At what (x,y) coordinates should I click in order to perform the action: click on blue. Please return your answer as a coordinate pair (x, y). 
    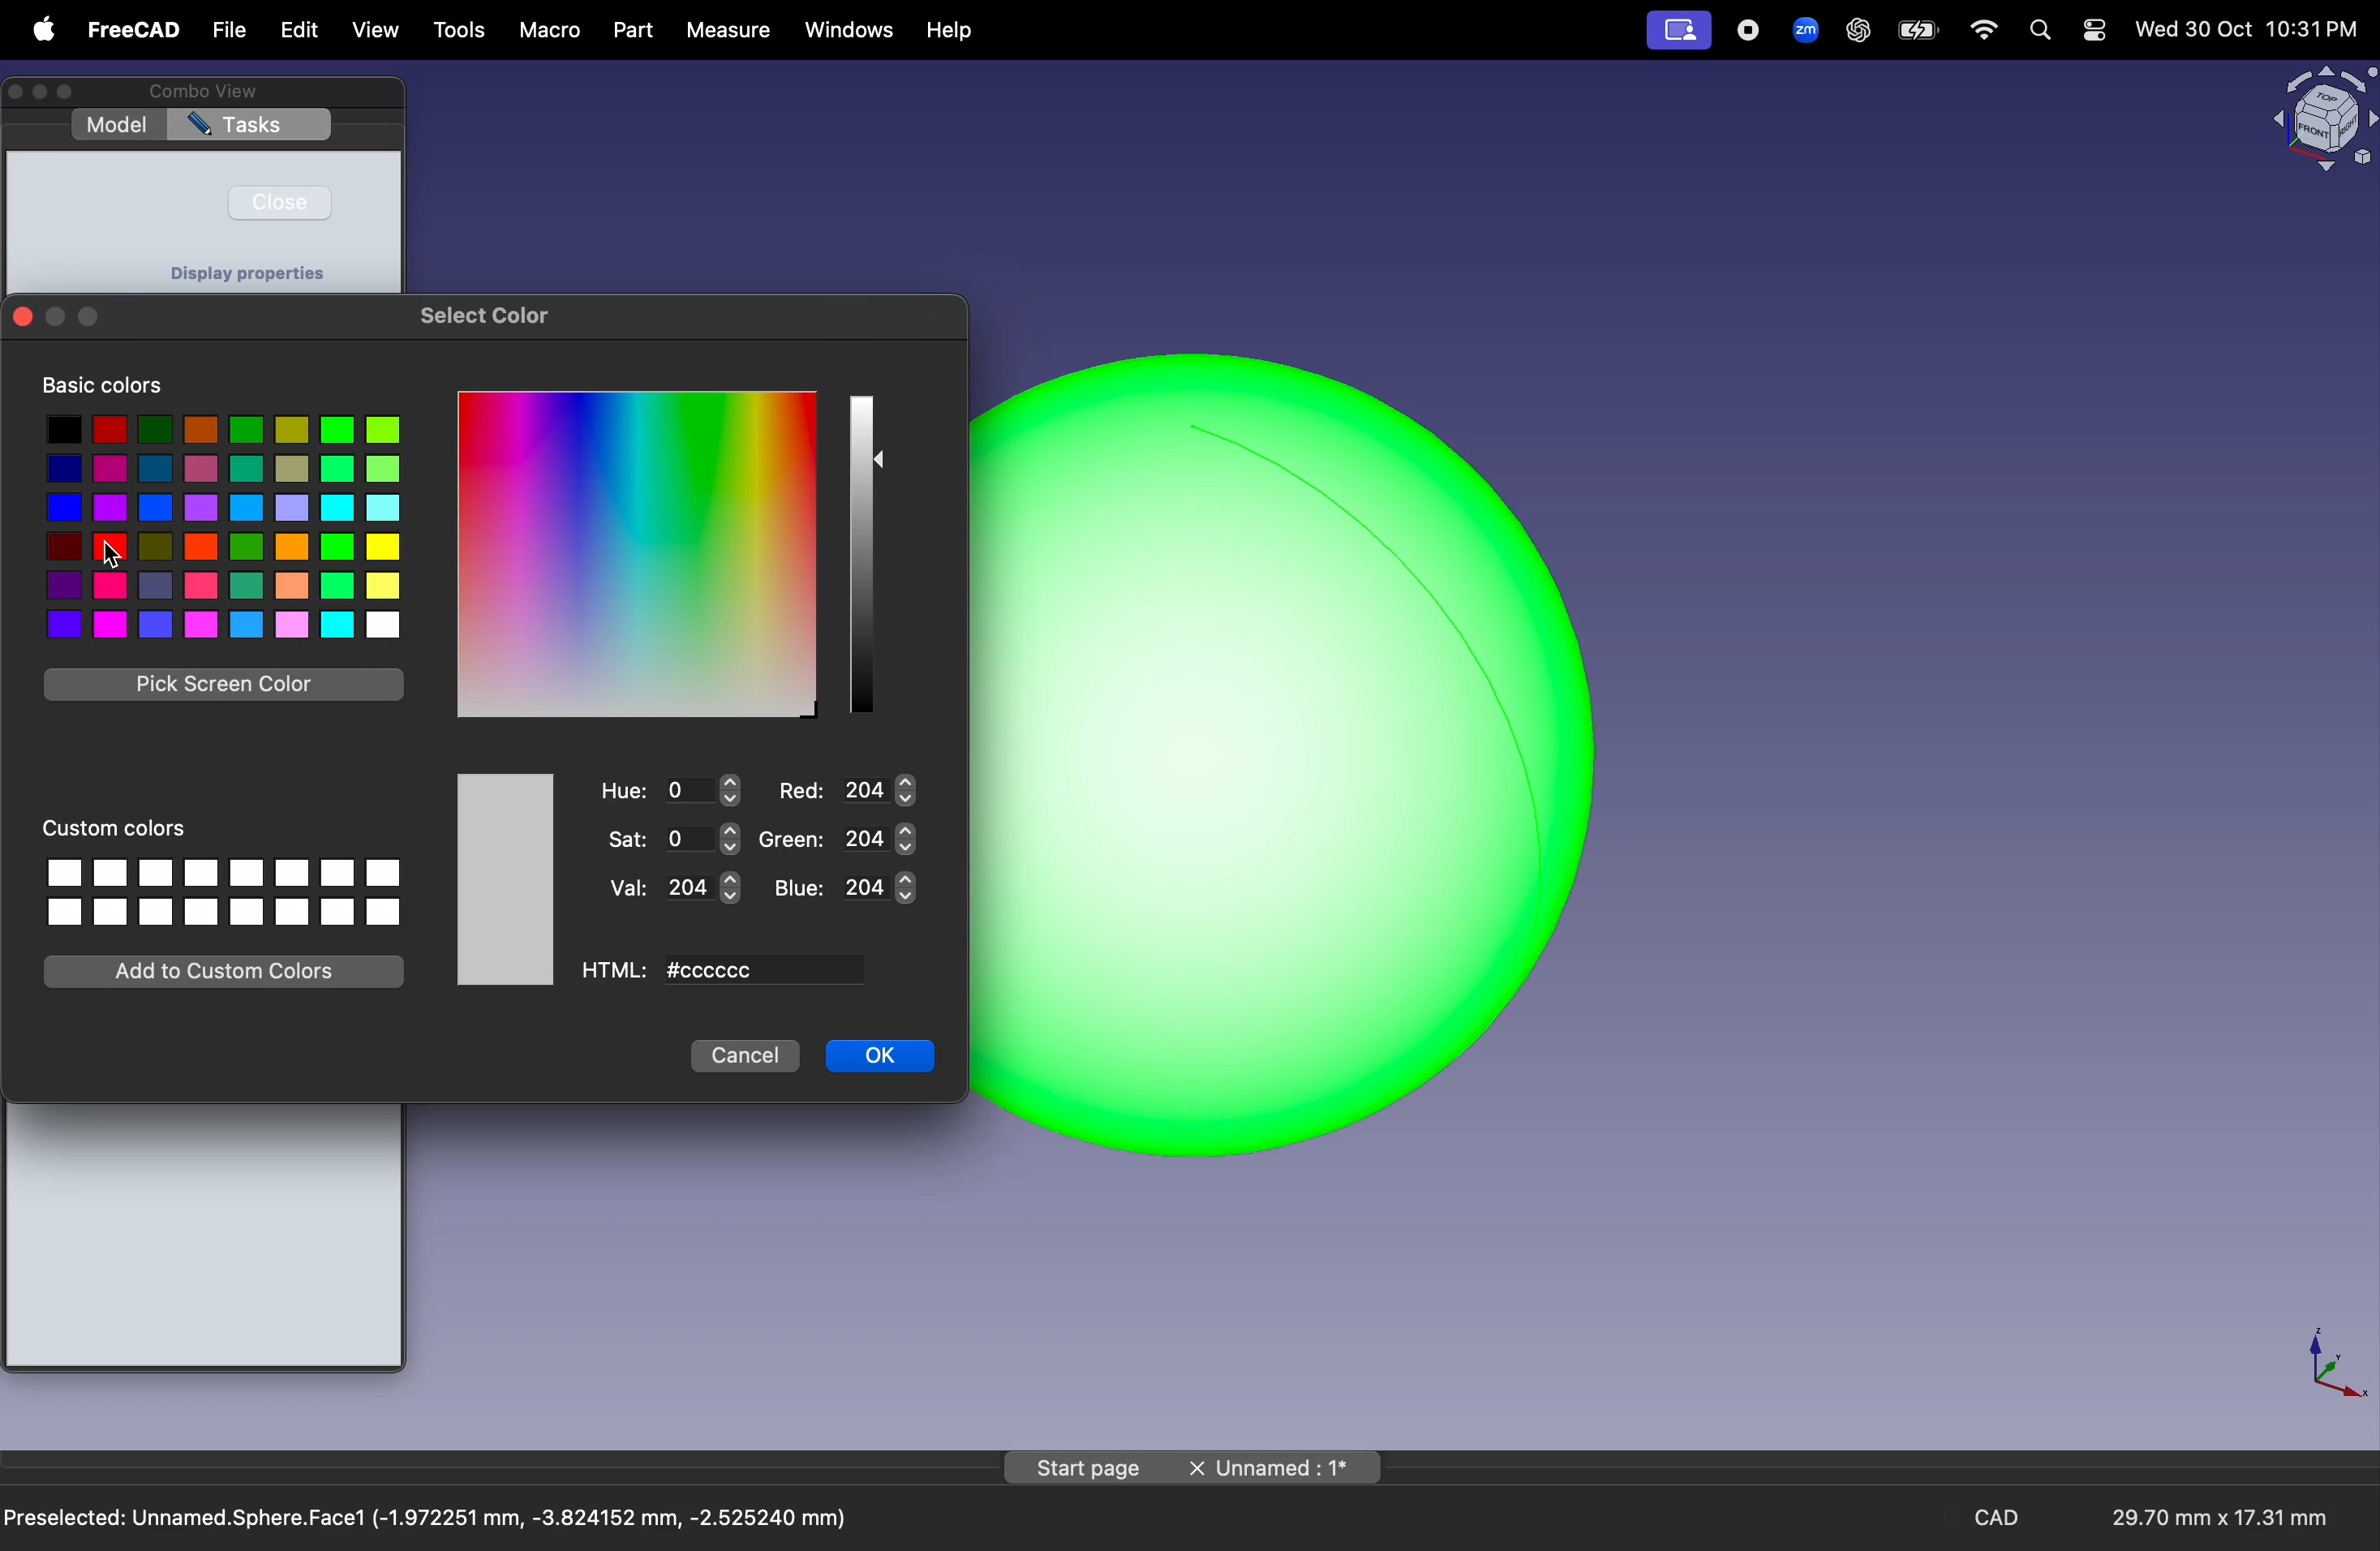
    Looking at the image, I should click on (847, 887).